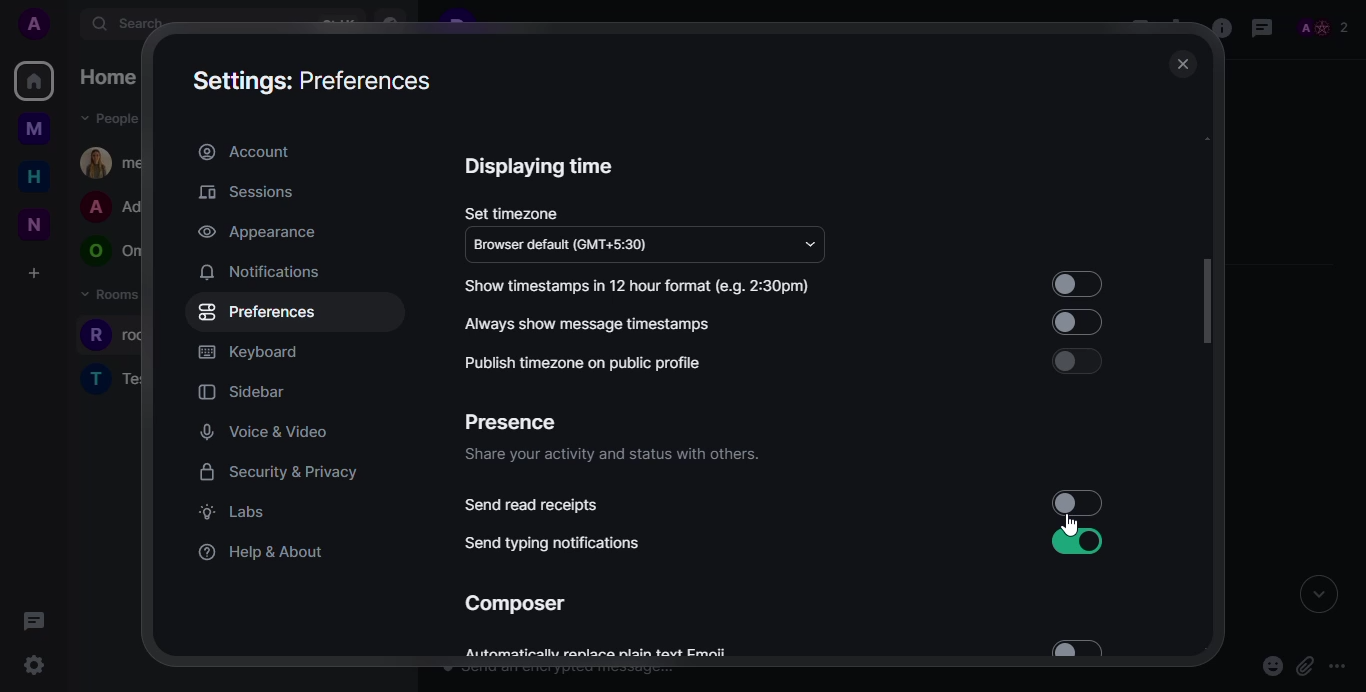  Describe the element at coordinates (533, 506) in the screenshot. I see `send read receipts` at that location.